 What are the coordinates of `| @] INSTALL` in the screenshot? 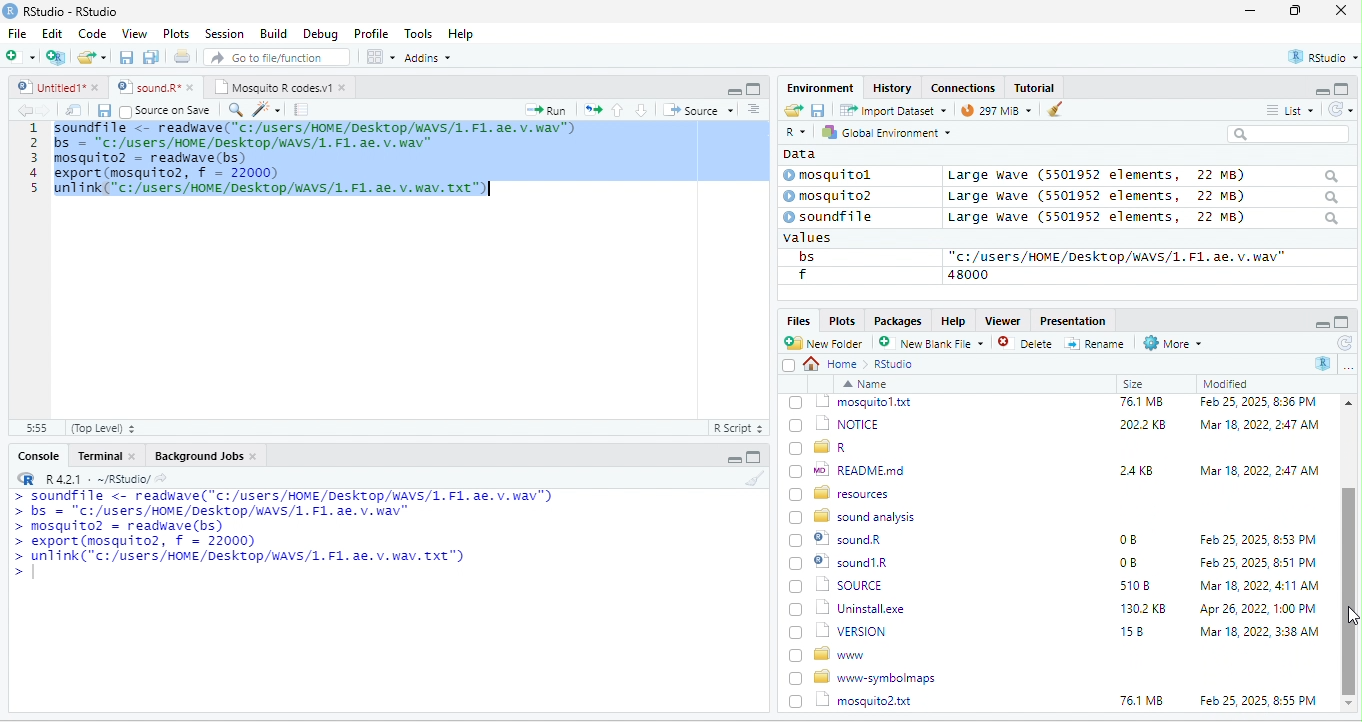 It's located at (839, 496).